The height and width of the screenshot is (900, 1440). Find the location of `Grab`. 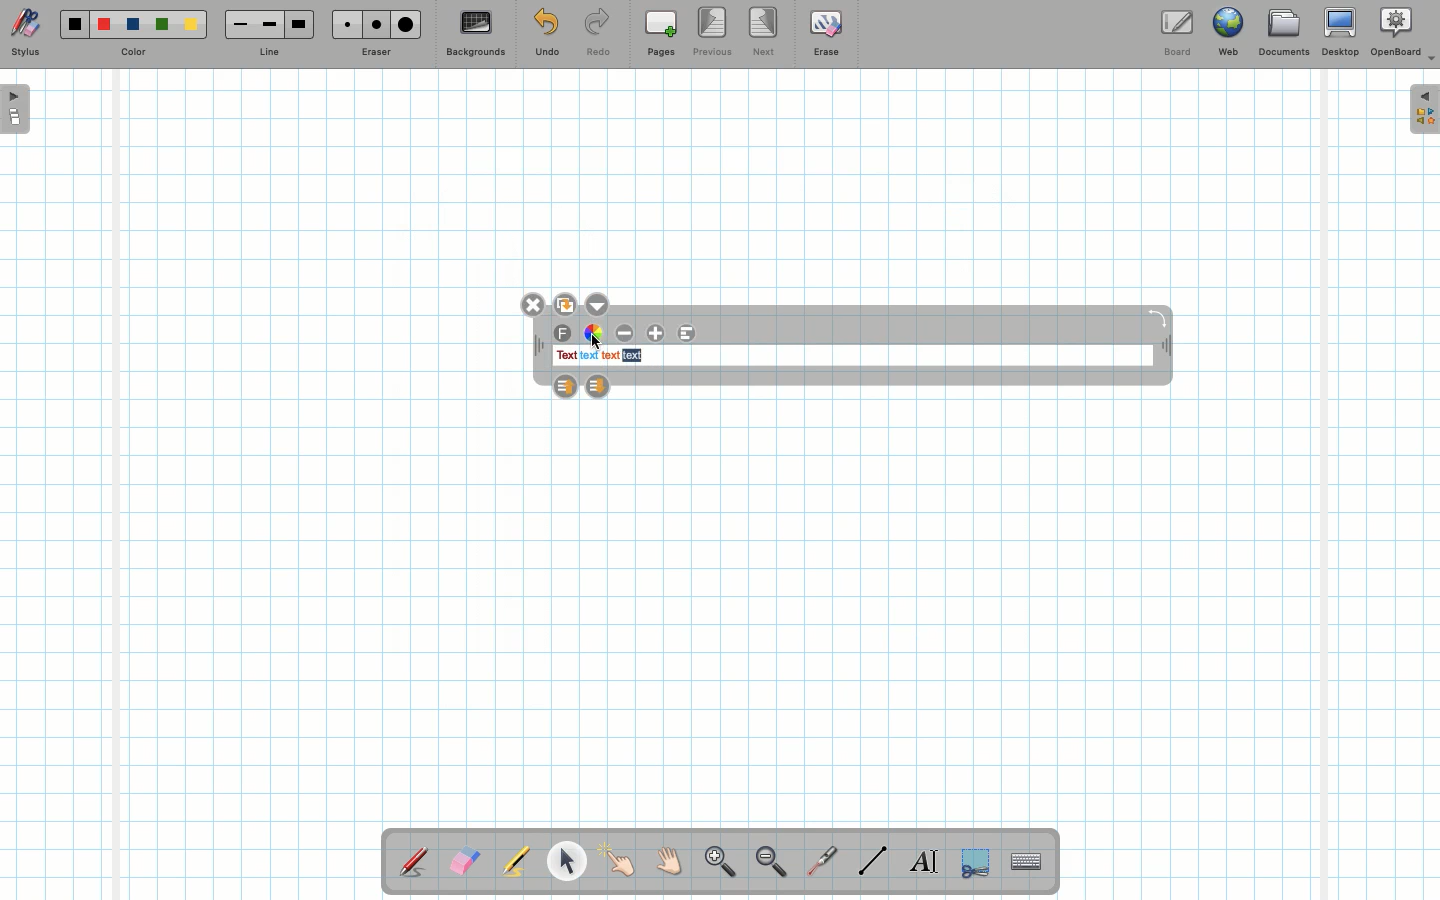

Grab is located at coordinates (670, 864).